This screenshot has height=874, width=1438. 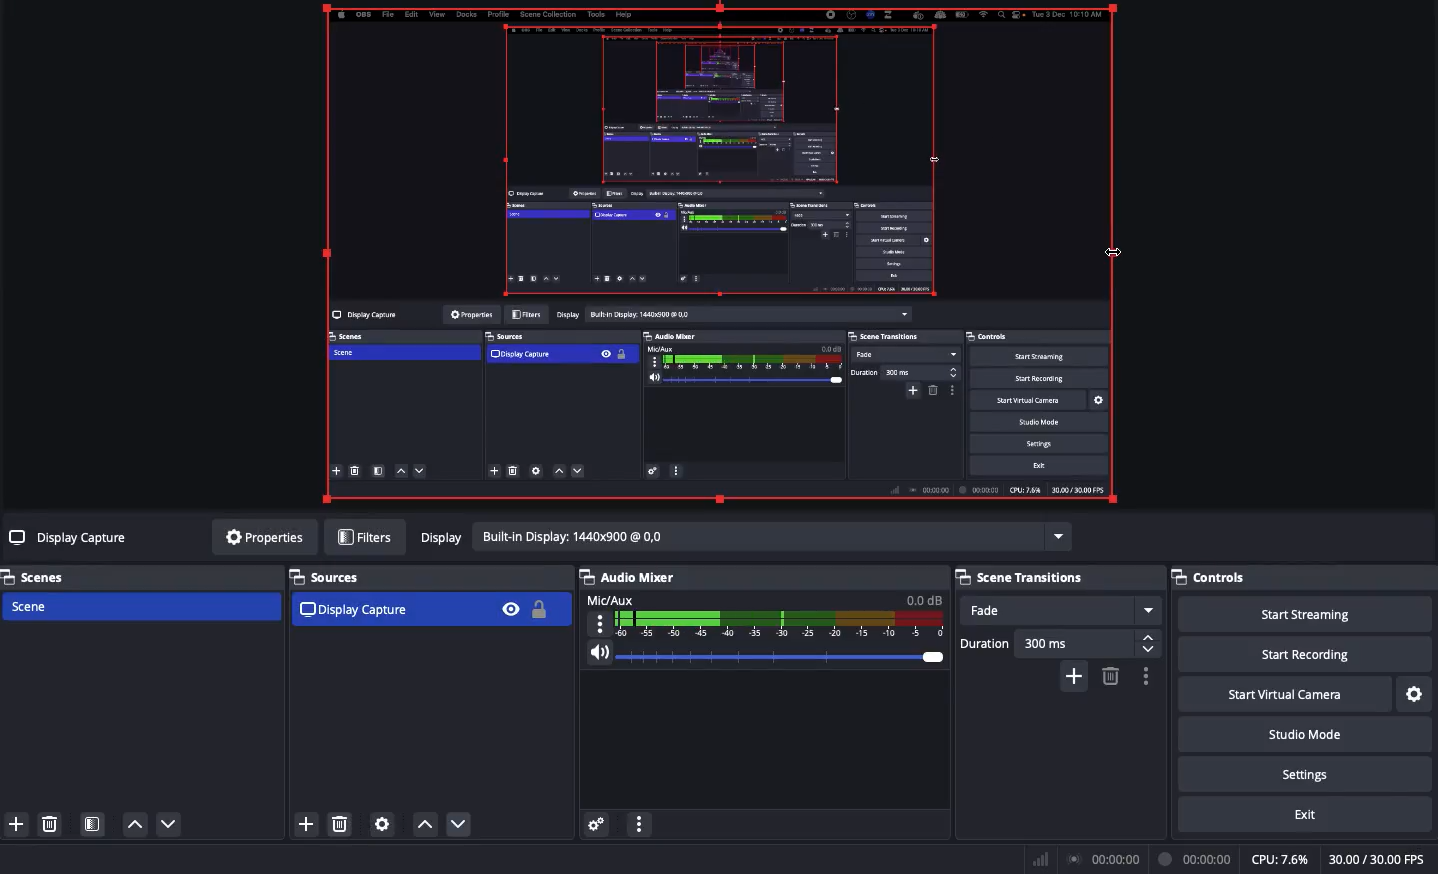 What do you see at coordinates (596, 826) in the screenshot?
I see `Advanced audio properties` at bounding box center [596, 826].